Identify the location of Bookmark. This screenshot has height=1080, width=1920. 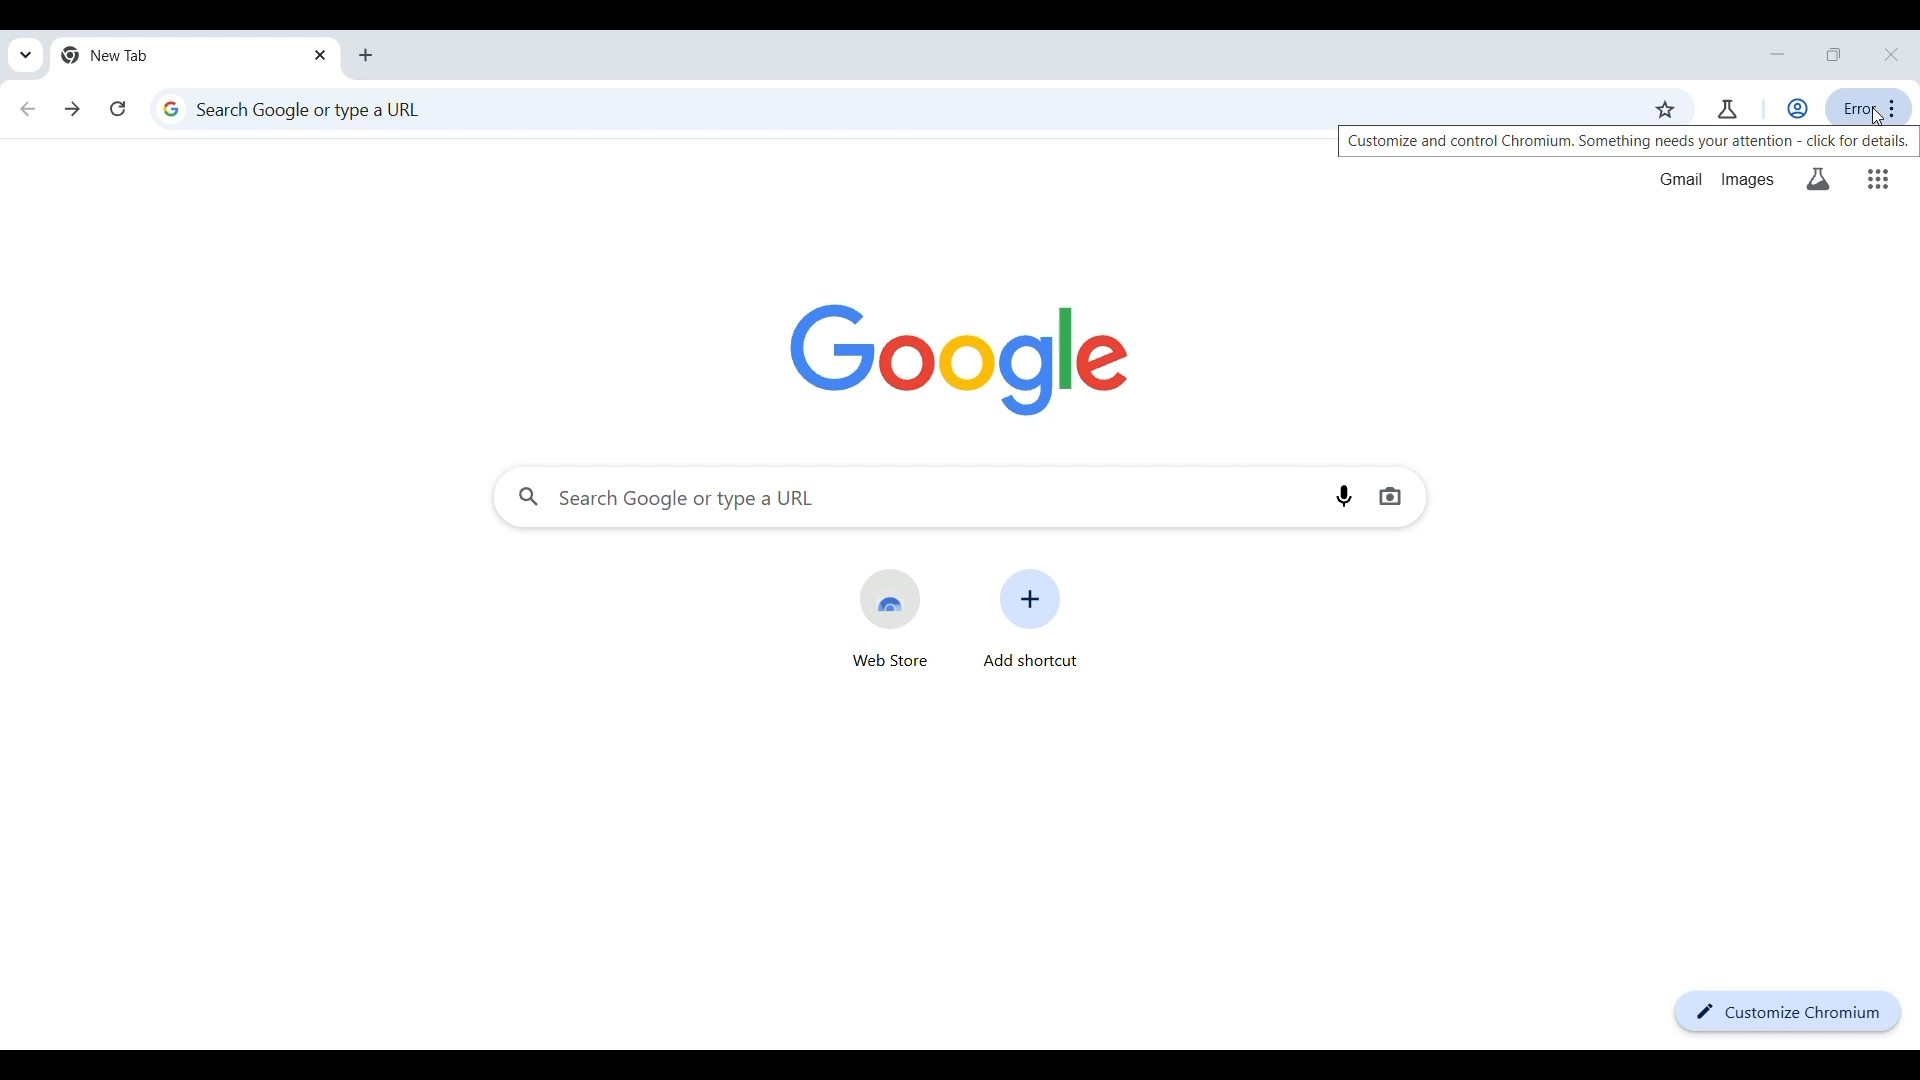
(1665, 110).